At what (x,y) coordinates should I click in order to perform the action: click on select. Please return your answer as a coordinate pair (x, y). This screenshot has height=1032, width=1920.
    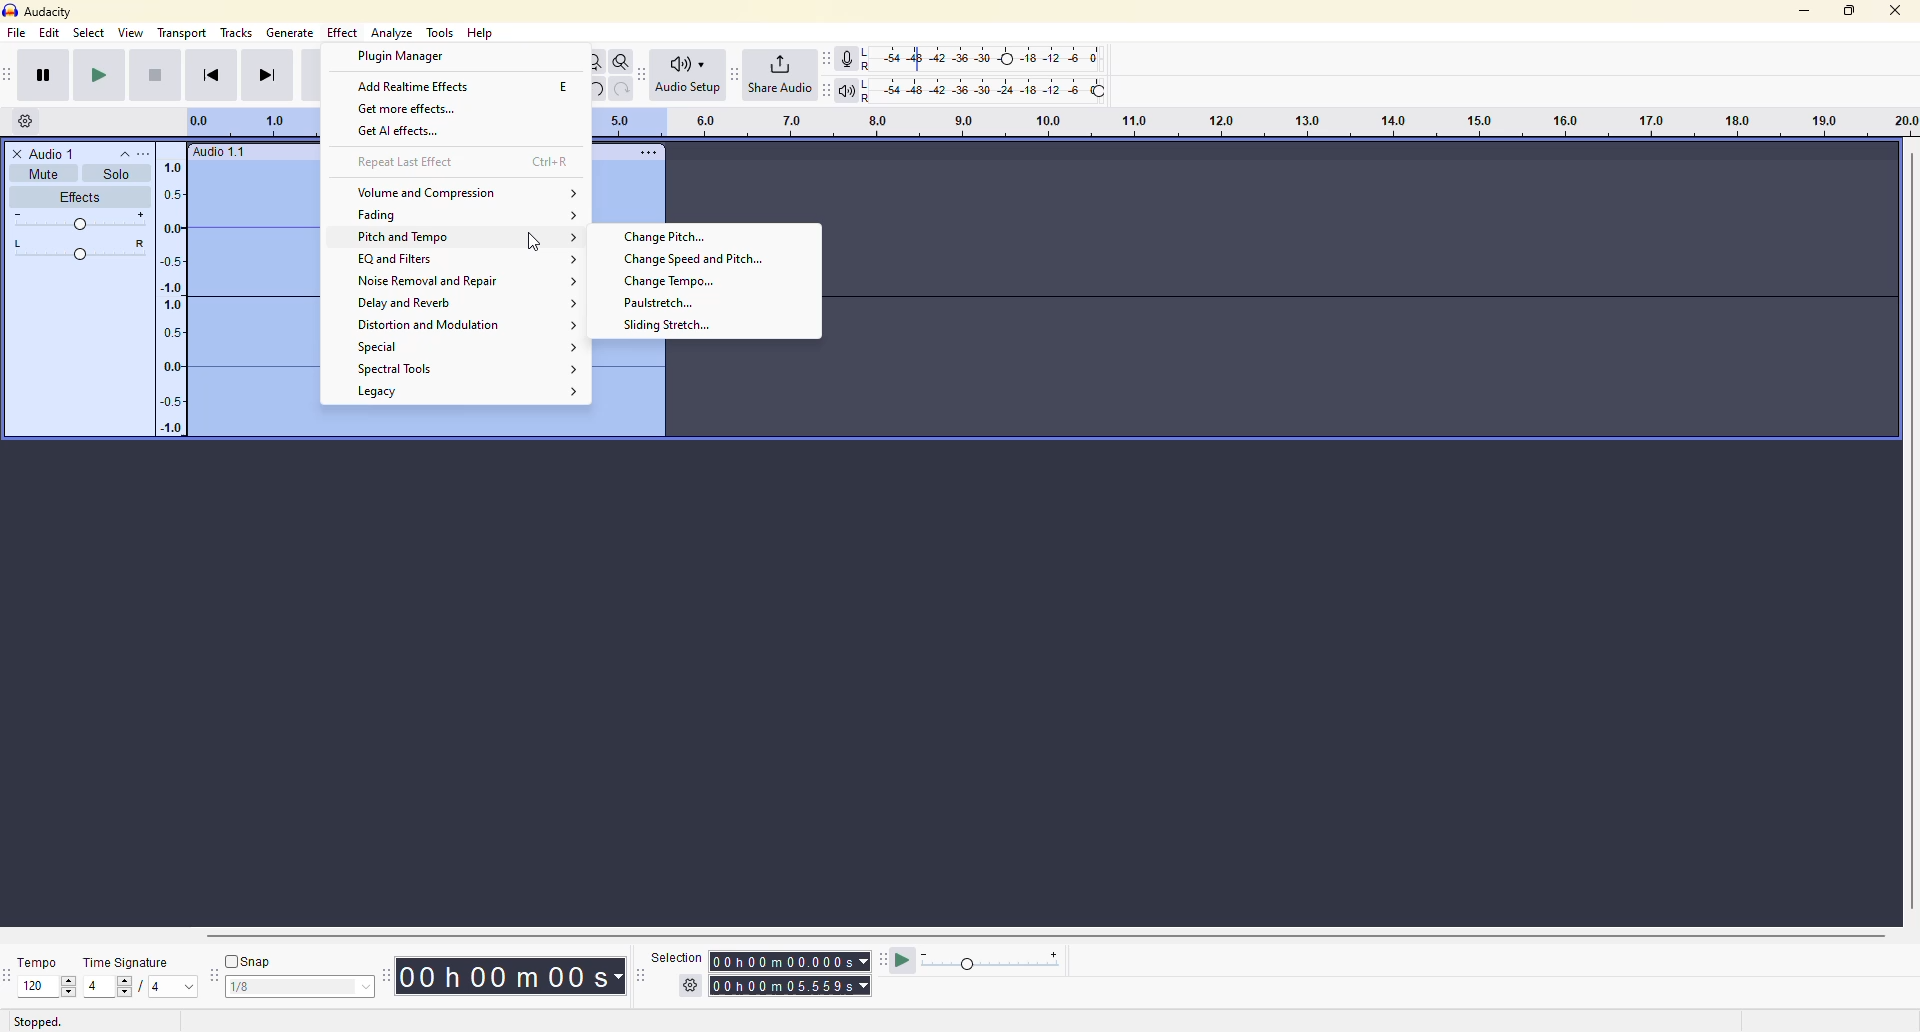
    Looking at the image, I should click on (361, 988).